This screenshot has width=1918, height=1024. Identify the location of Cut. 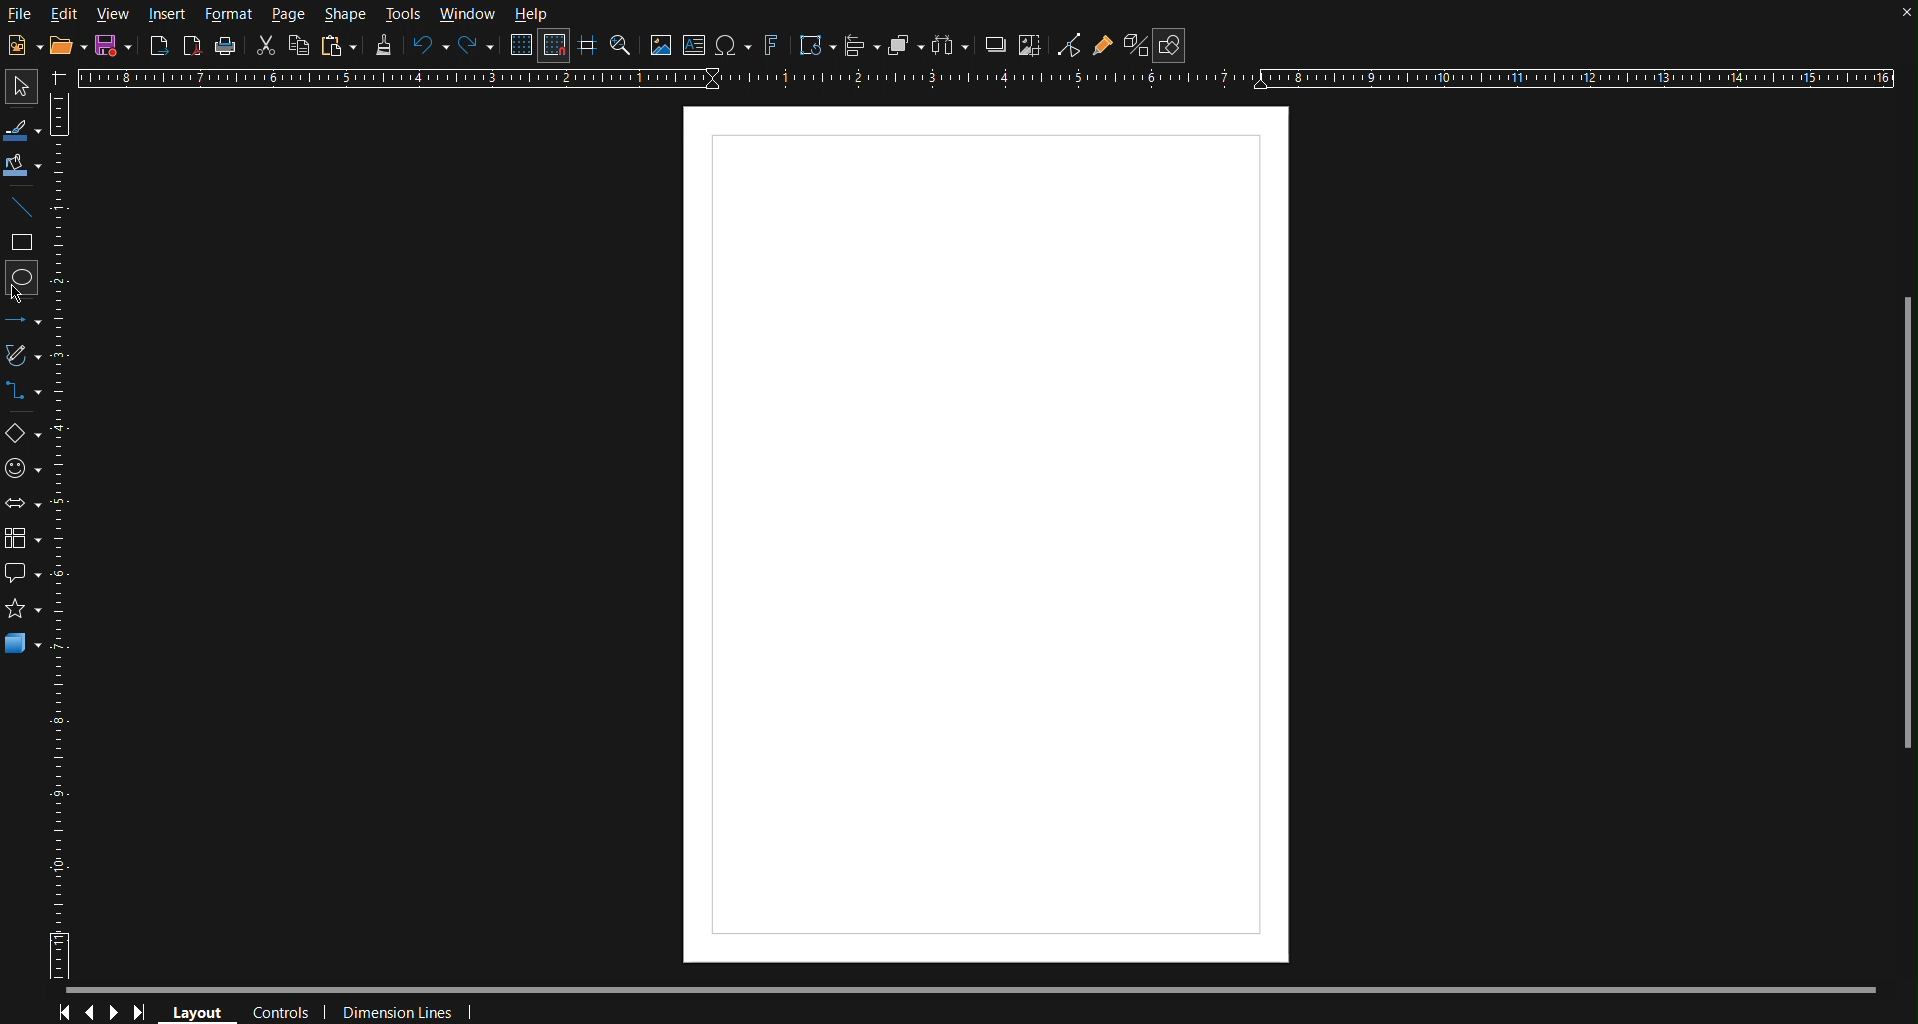
(268, 47).